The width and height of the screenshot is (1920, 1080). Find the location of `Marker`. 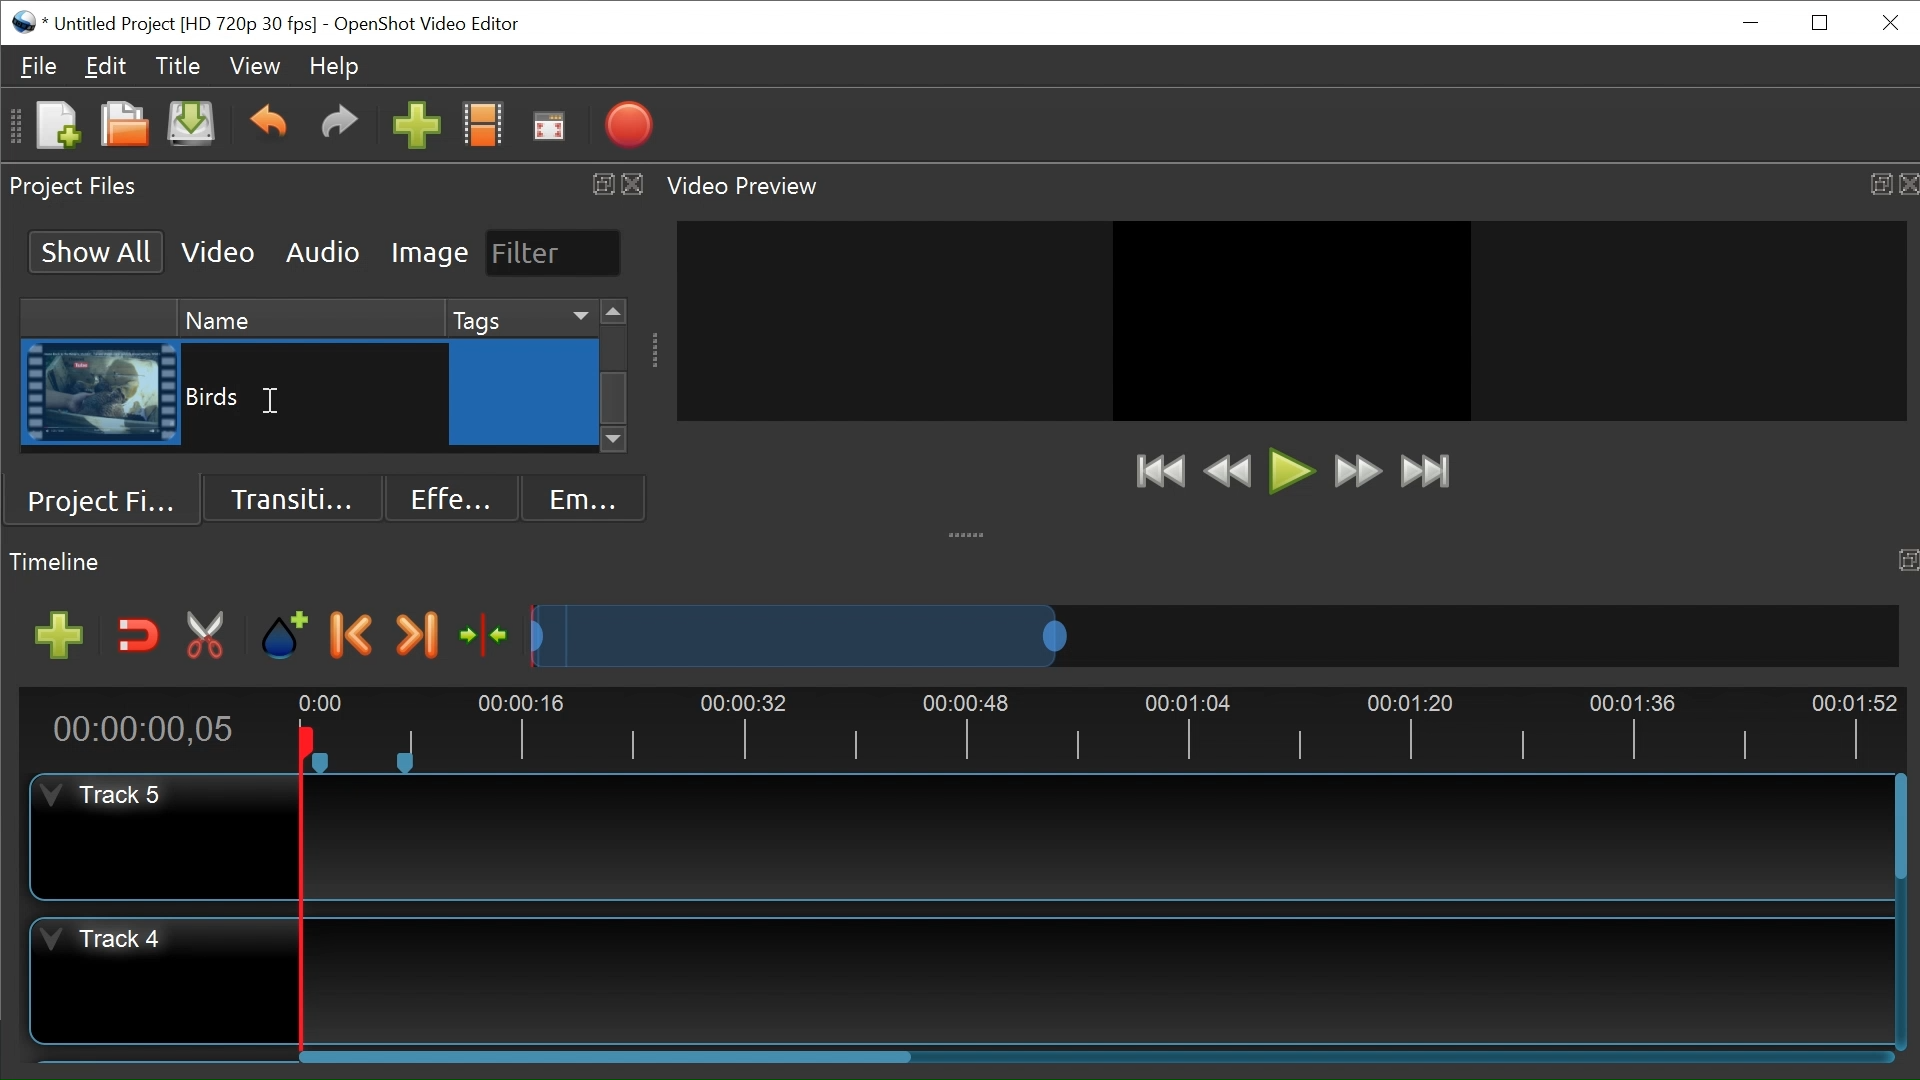

Marker is located at coordinates (286, 636).